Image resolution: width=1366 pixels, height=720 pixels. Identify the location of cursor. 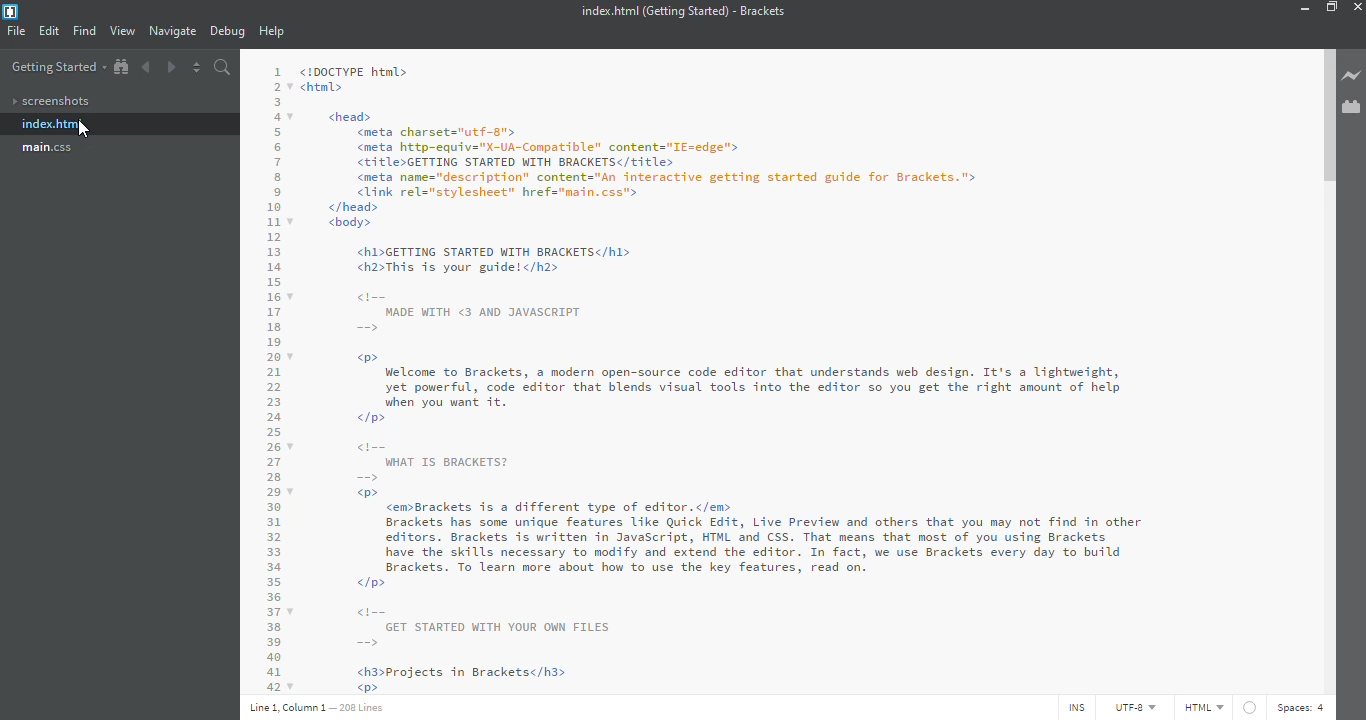
(82, 132).